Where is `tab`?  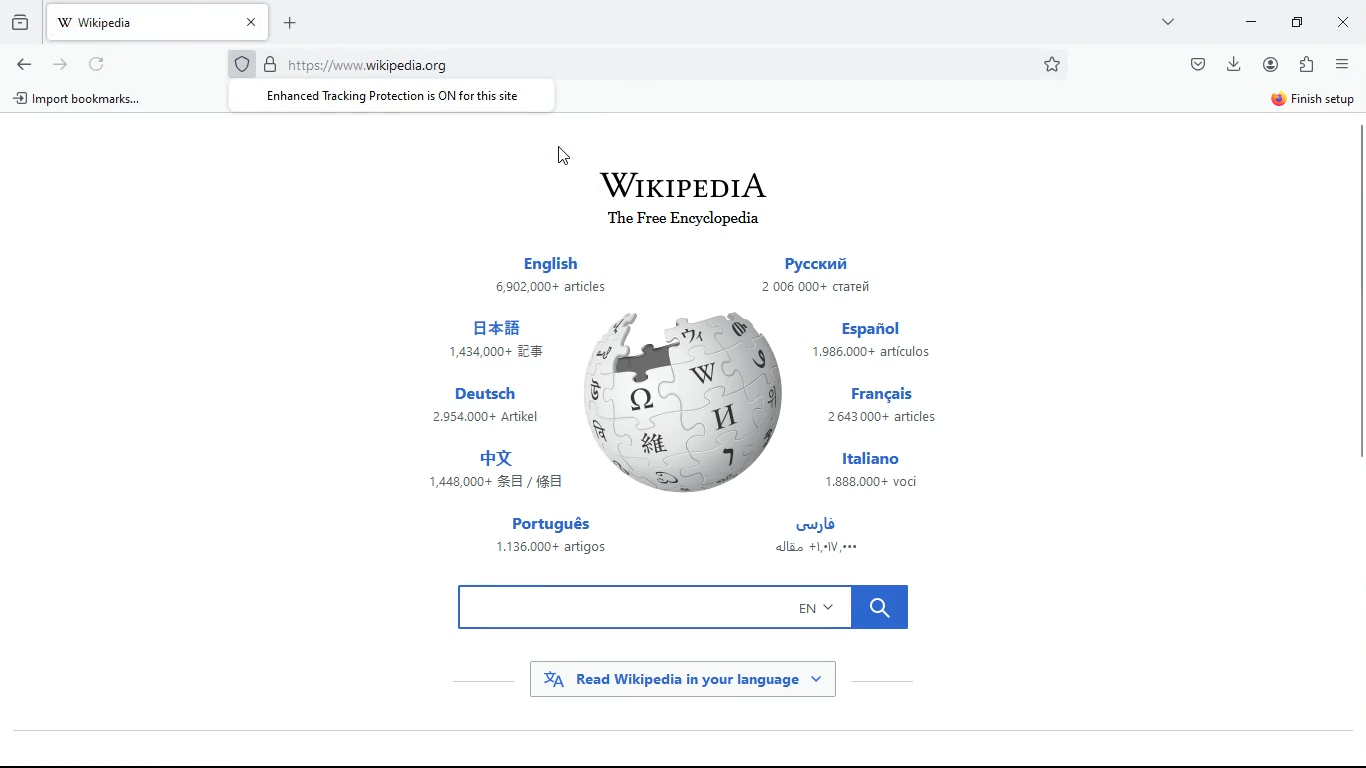
tab is located at coordinates (158, 22).